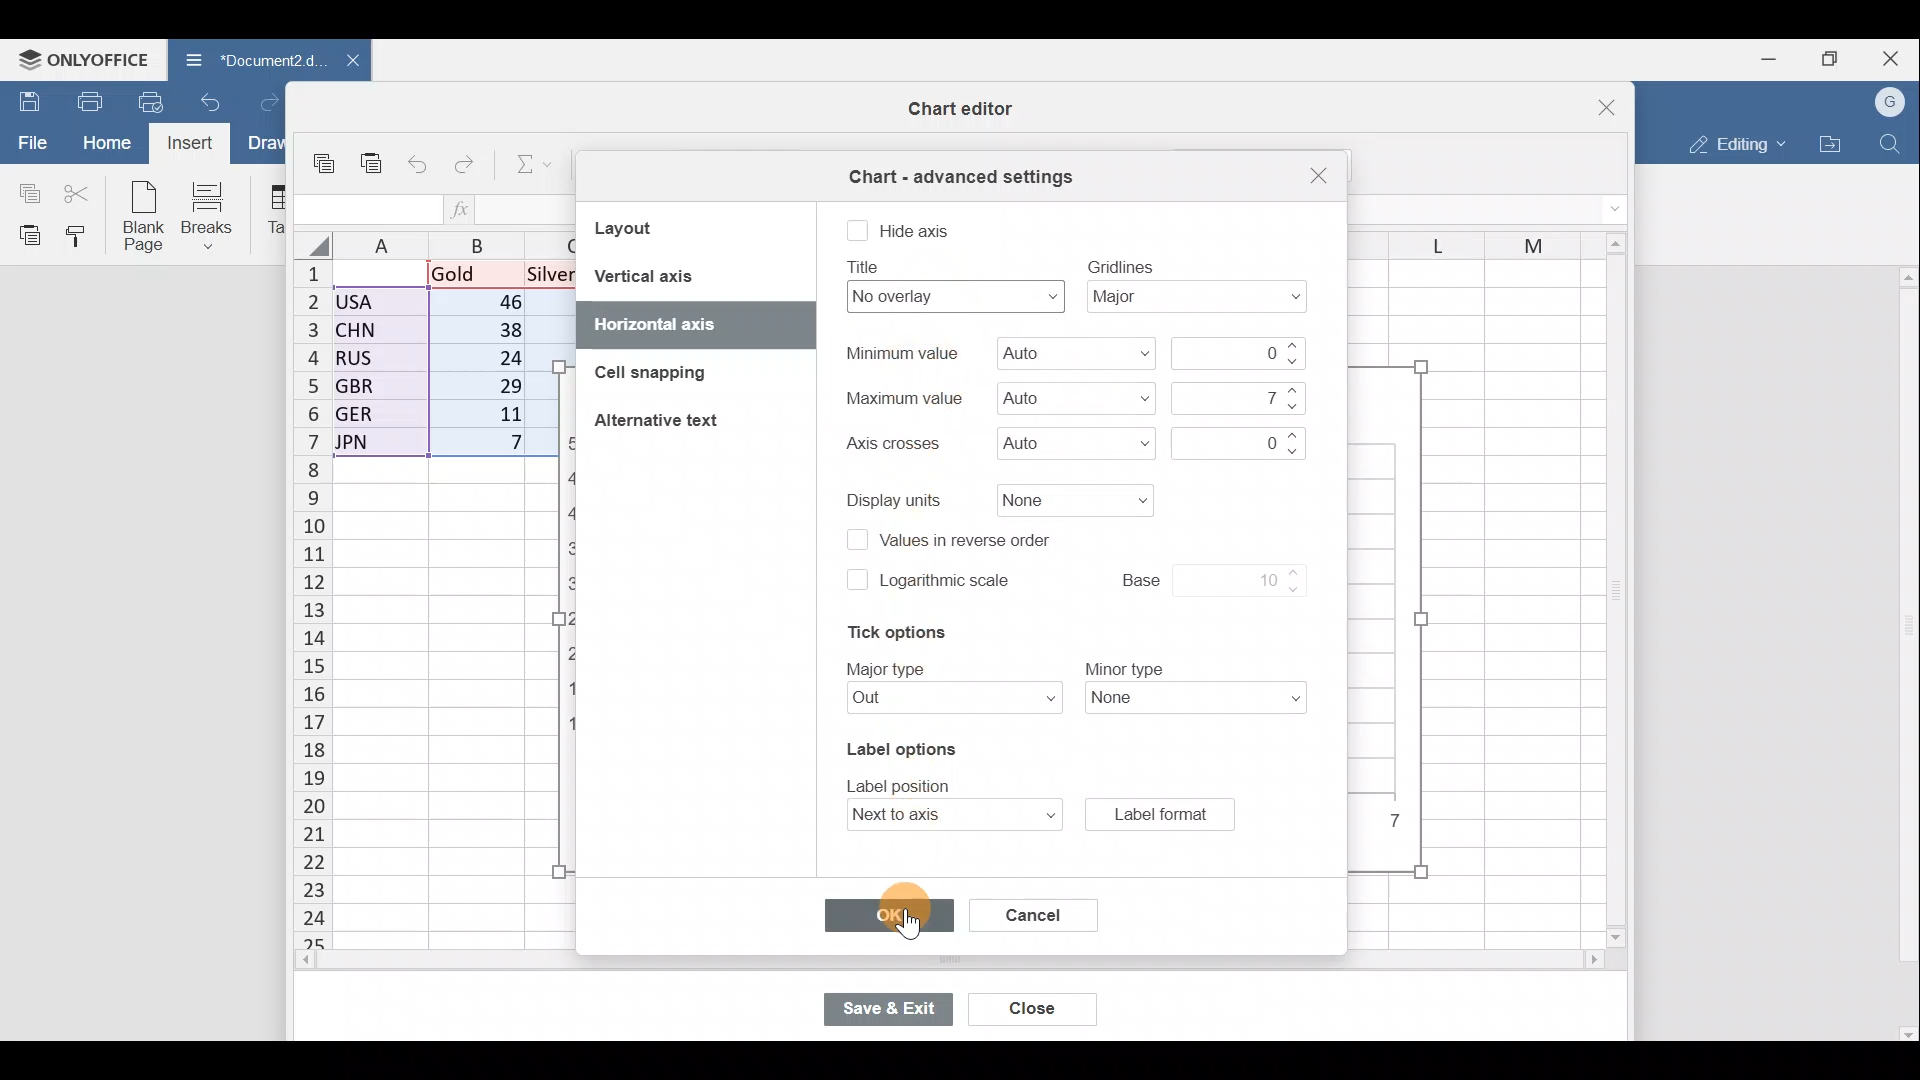  What do you see at coordinates (907, 963) in the screenshot?
I see `Scroll bar` at bounding box center [907, 963].